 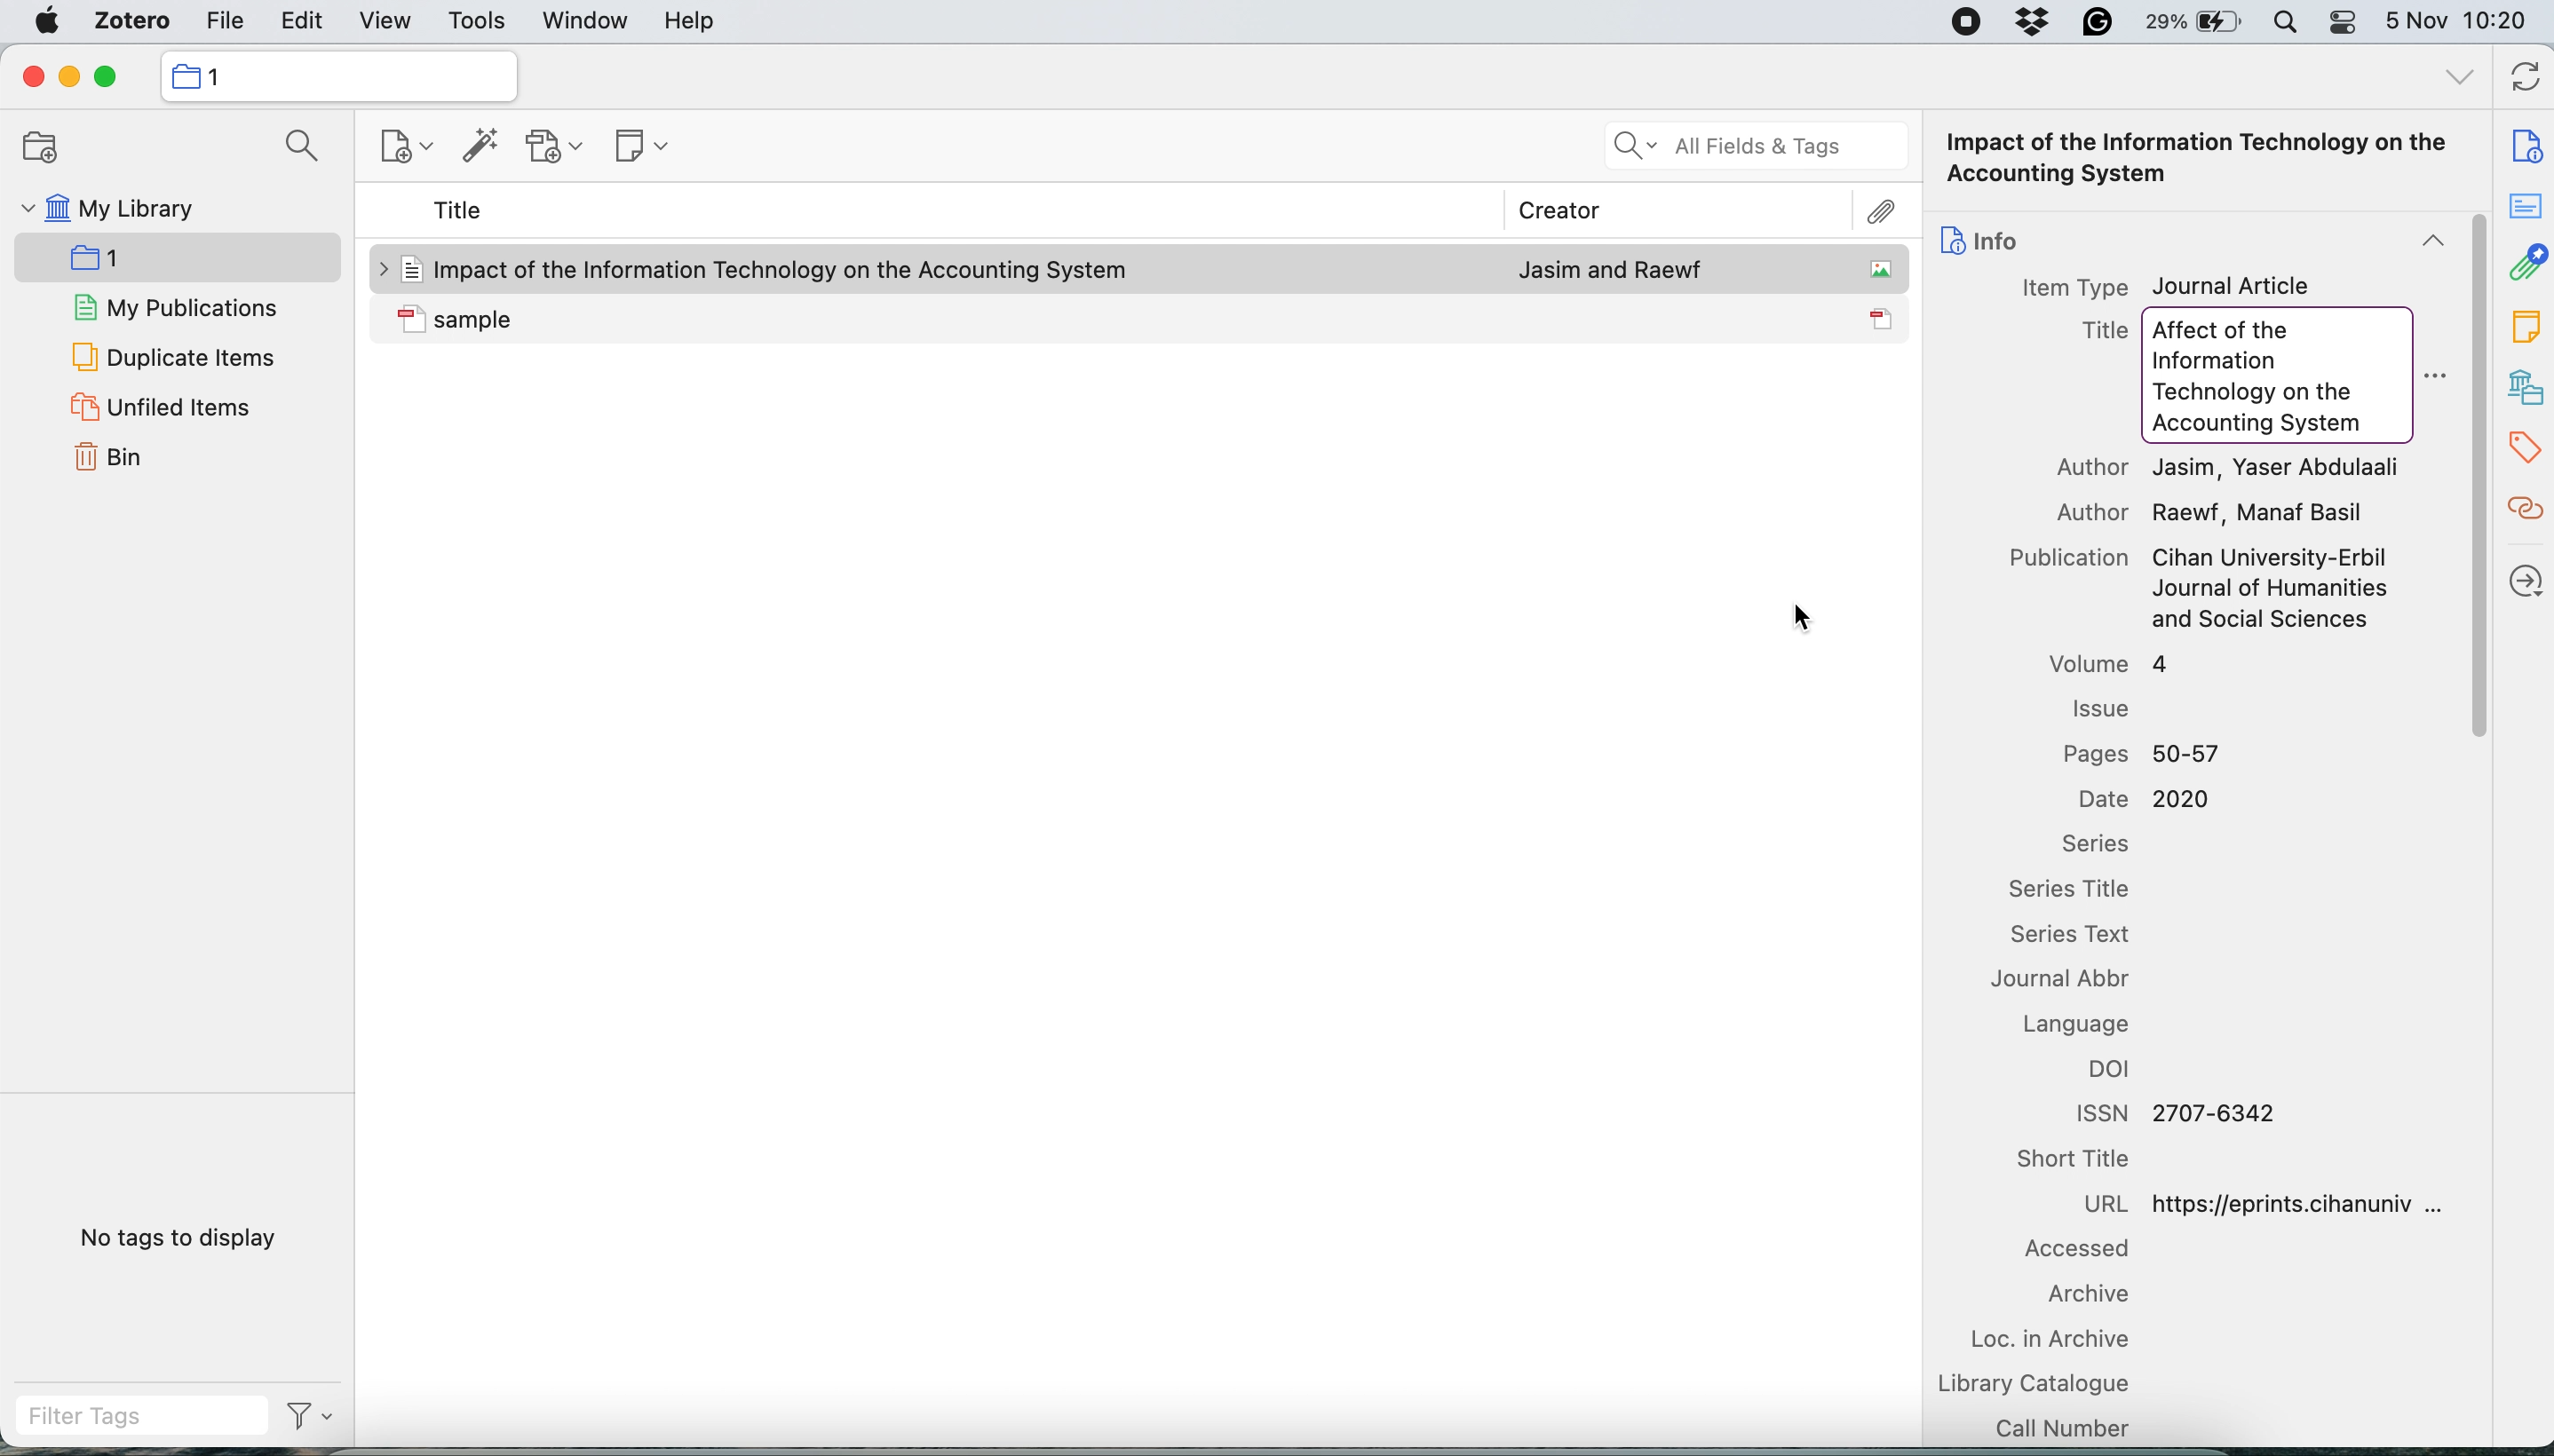 I want to click on call number, so click(x=2068, y=1427).